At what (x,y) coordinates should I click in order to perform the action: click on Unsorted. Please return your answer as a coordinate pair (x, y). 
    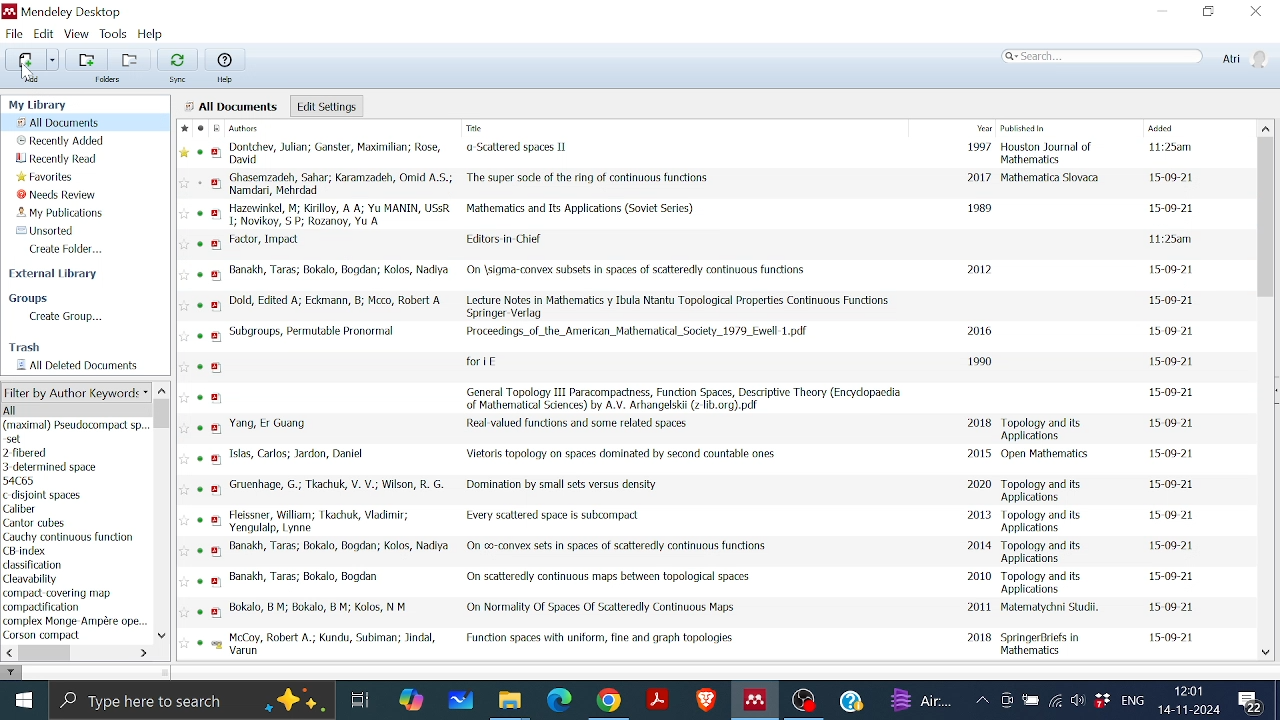
    Looking at the image, I should click on (61, 231).